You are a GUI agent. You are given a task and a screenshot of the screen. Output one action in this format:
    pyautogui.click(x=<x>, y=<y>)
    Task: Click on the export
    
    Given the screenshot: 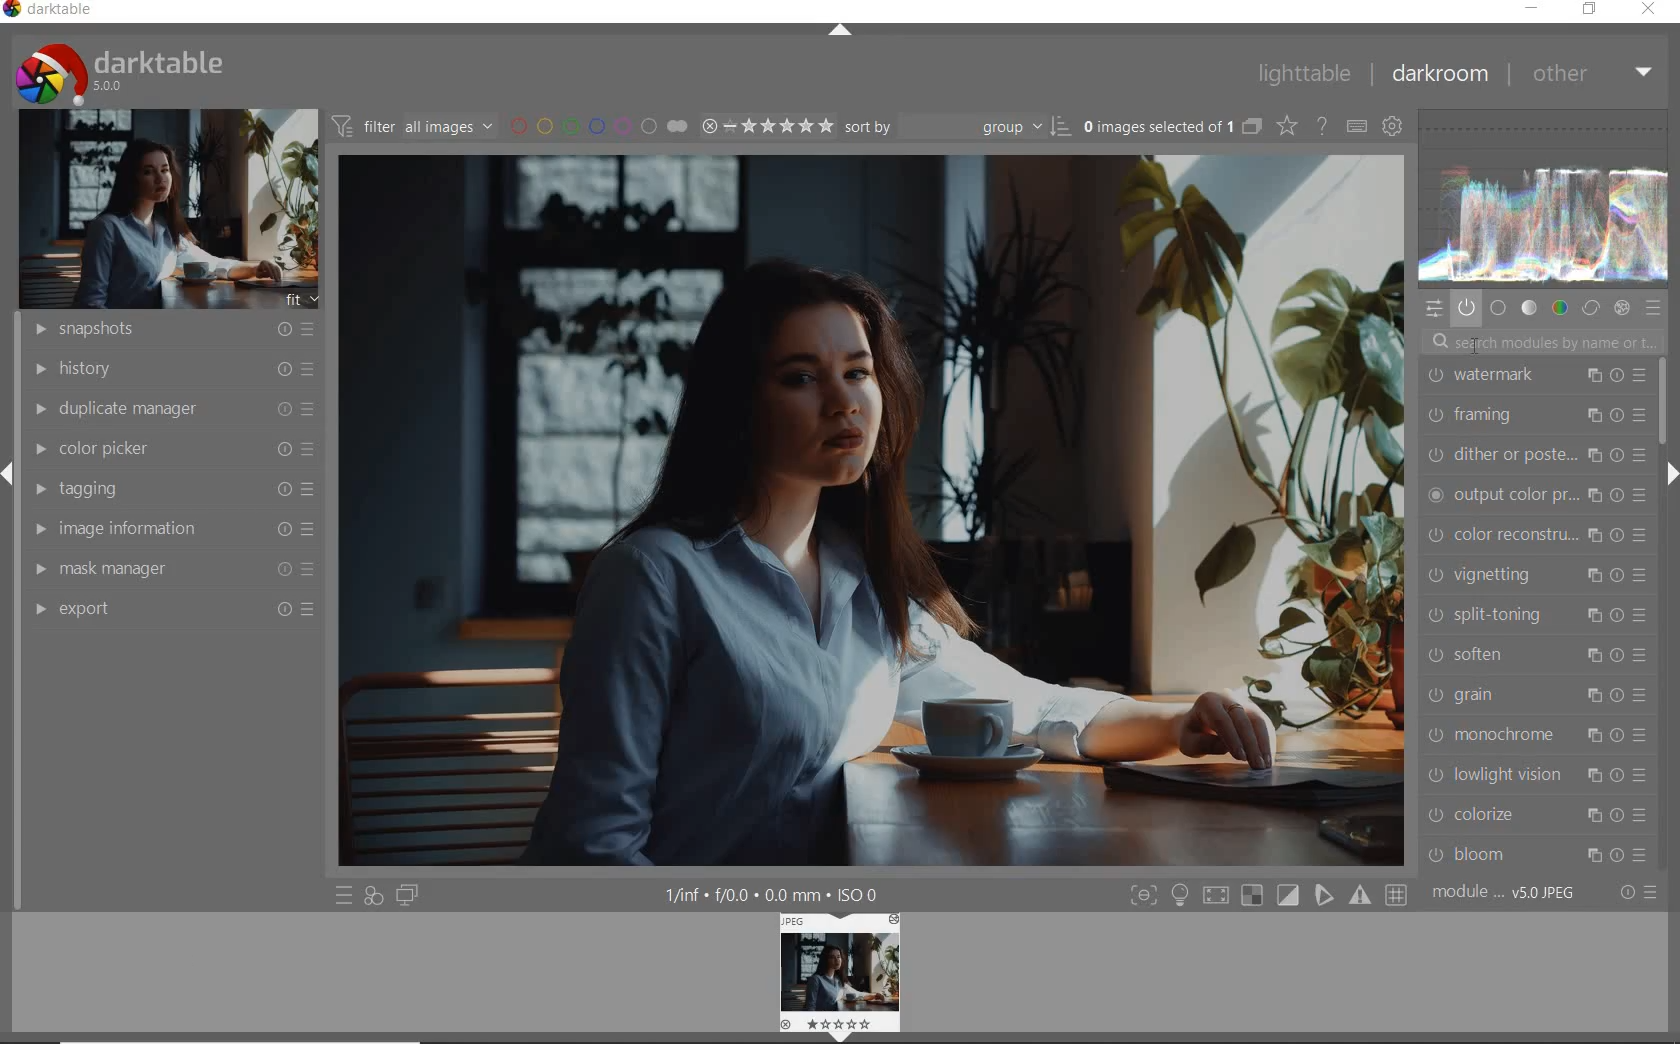 What is the action you would take?
    pyautogui.click(x=171, y=609)
    